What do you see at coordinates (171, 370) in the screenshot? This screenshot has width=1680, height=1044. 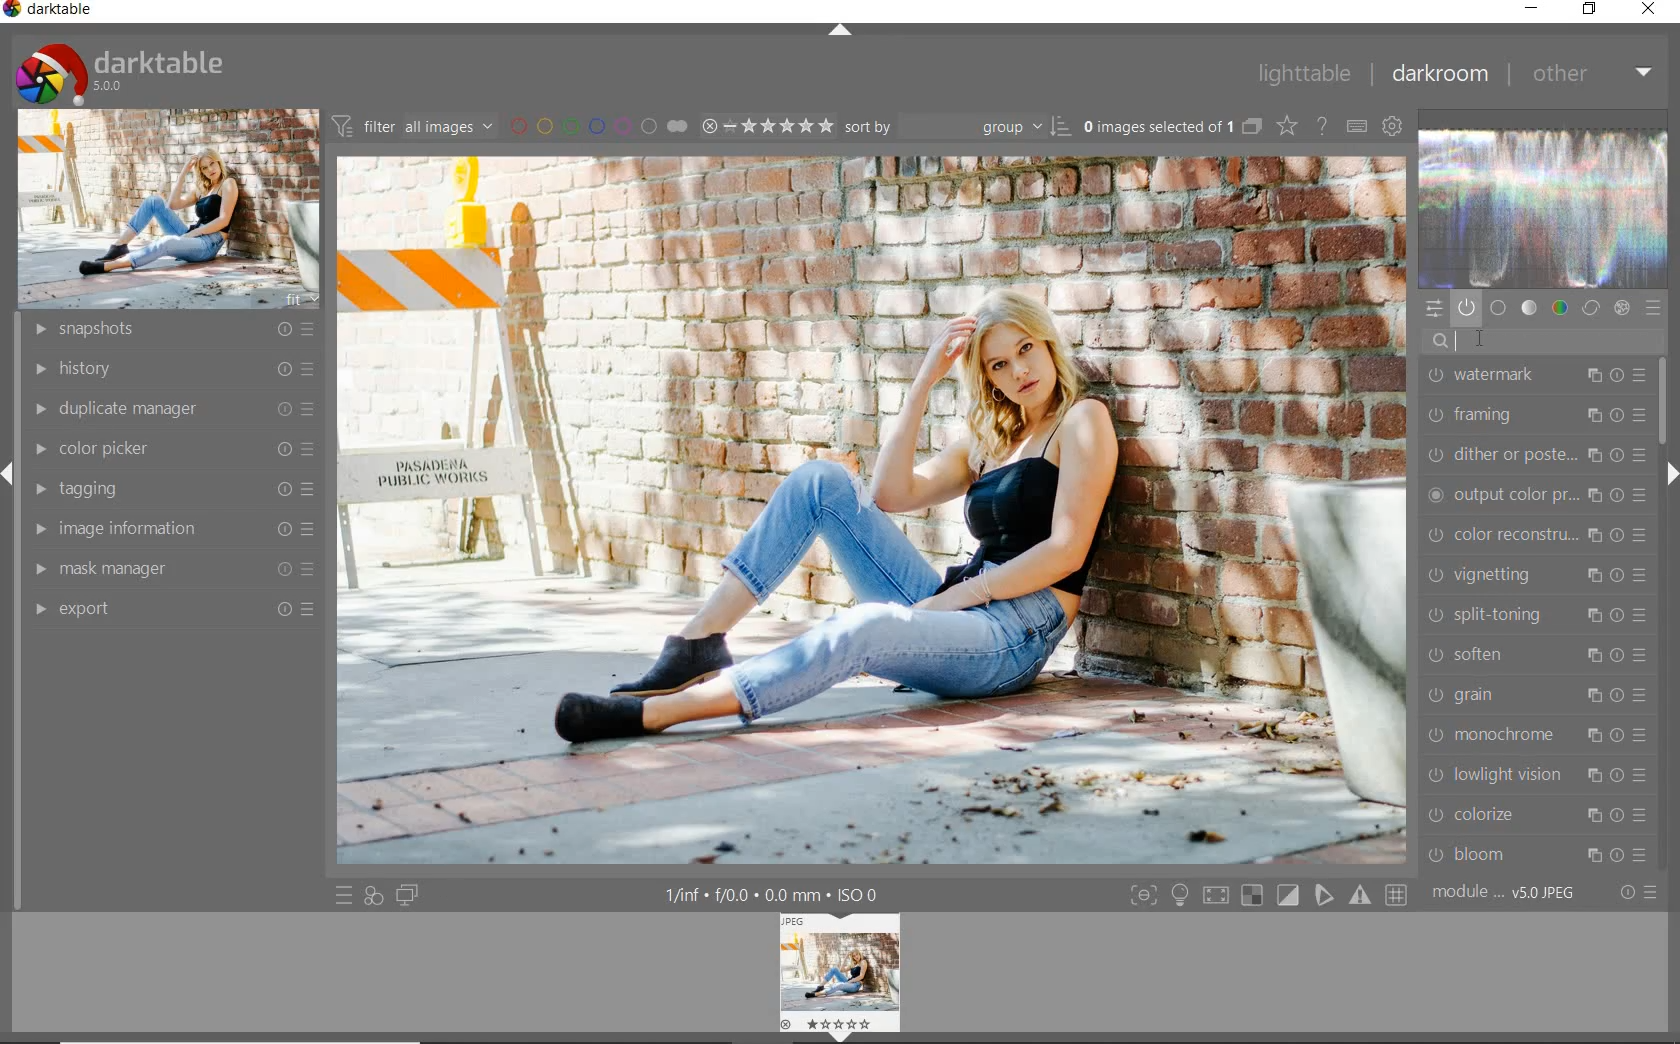 I see `history` at bounding box center [171, 370].